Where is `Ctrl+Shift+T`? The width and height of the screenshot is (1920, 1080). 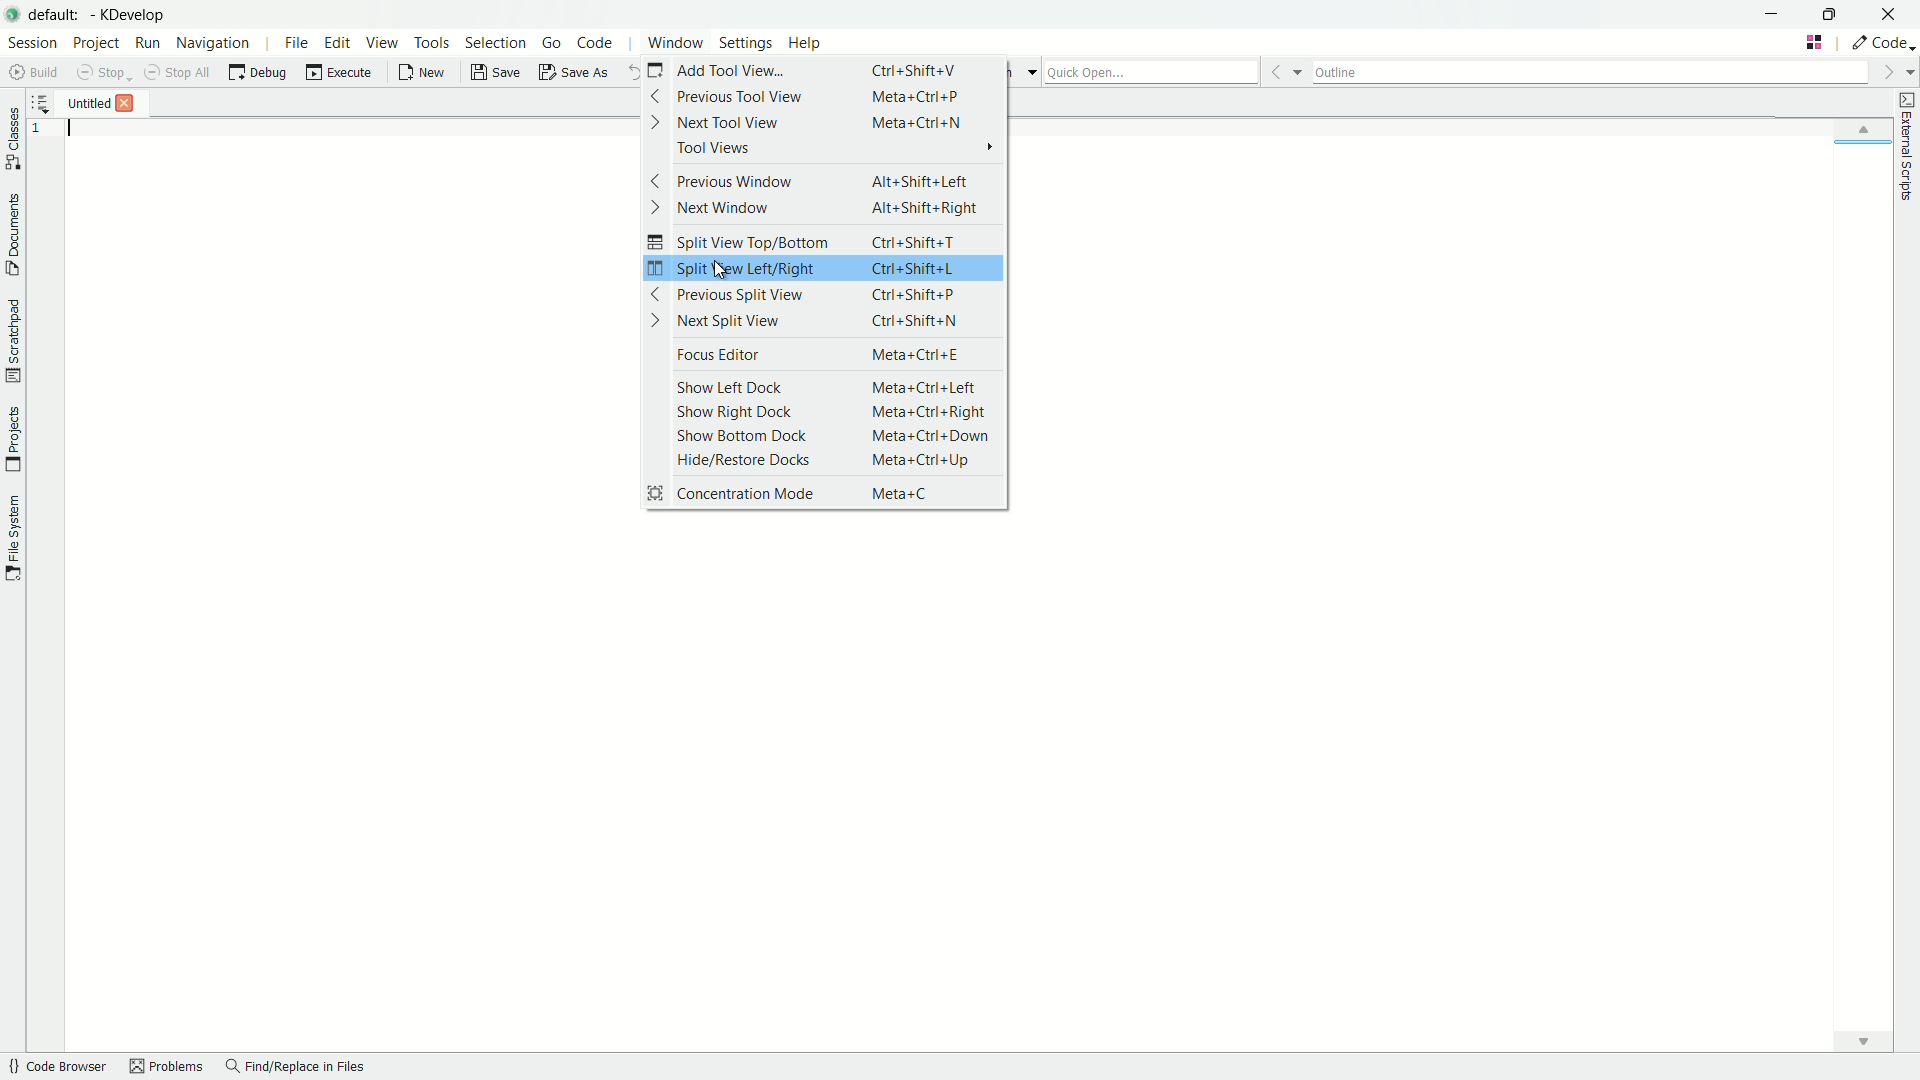
Ctrl+Shift+T is located at coordinates (918, 241).